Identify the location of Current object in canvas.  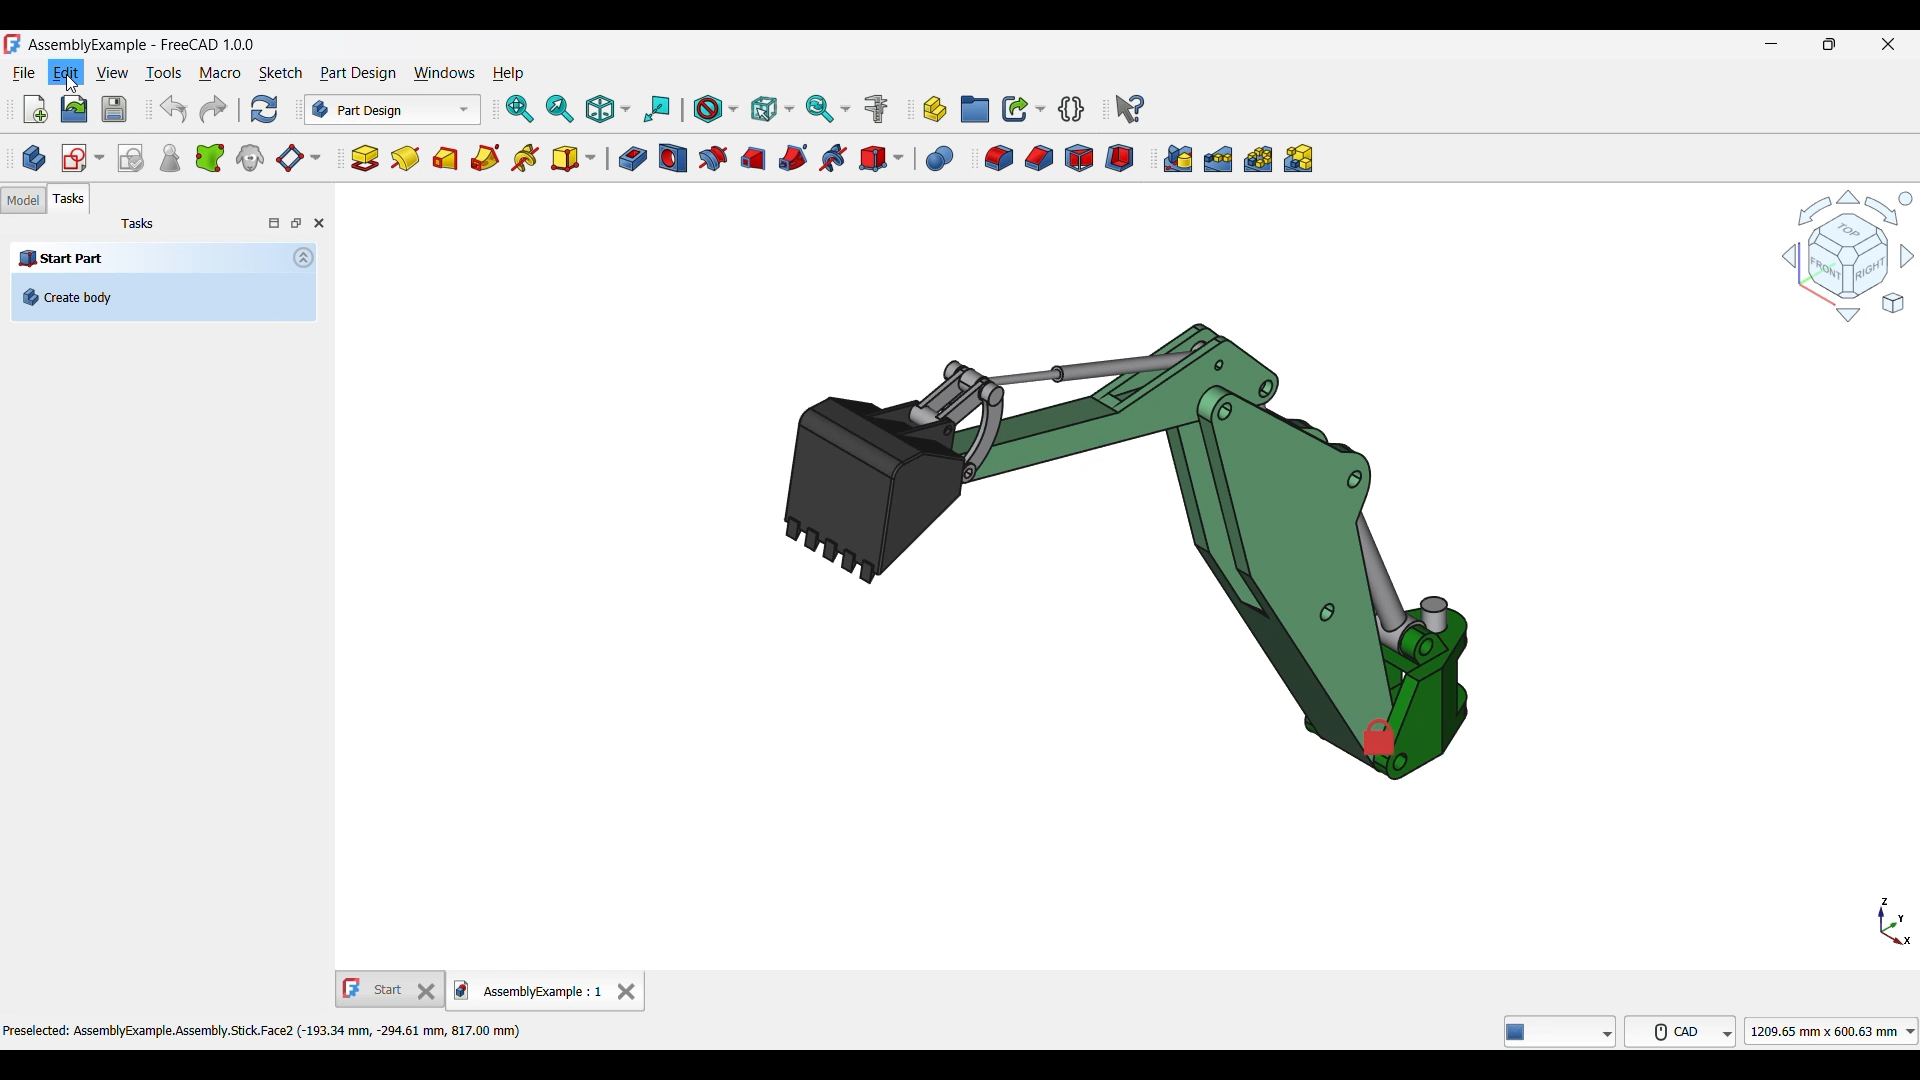
(1126, 545).